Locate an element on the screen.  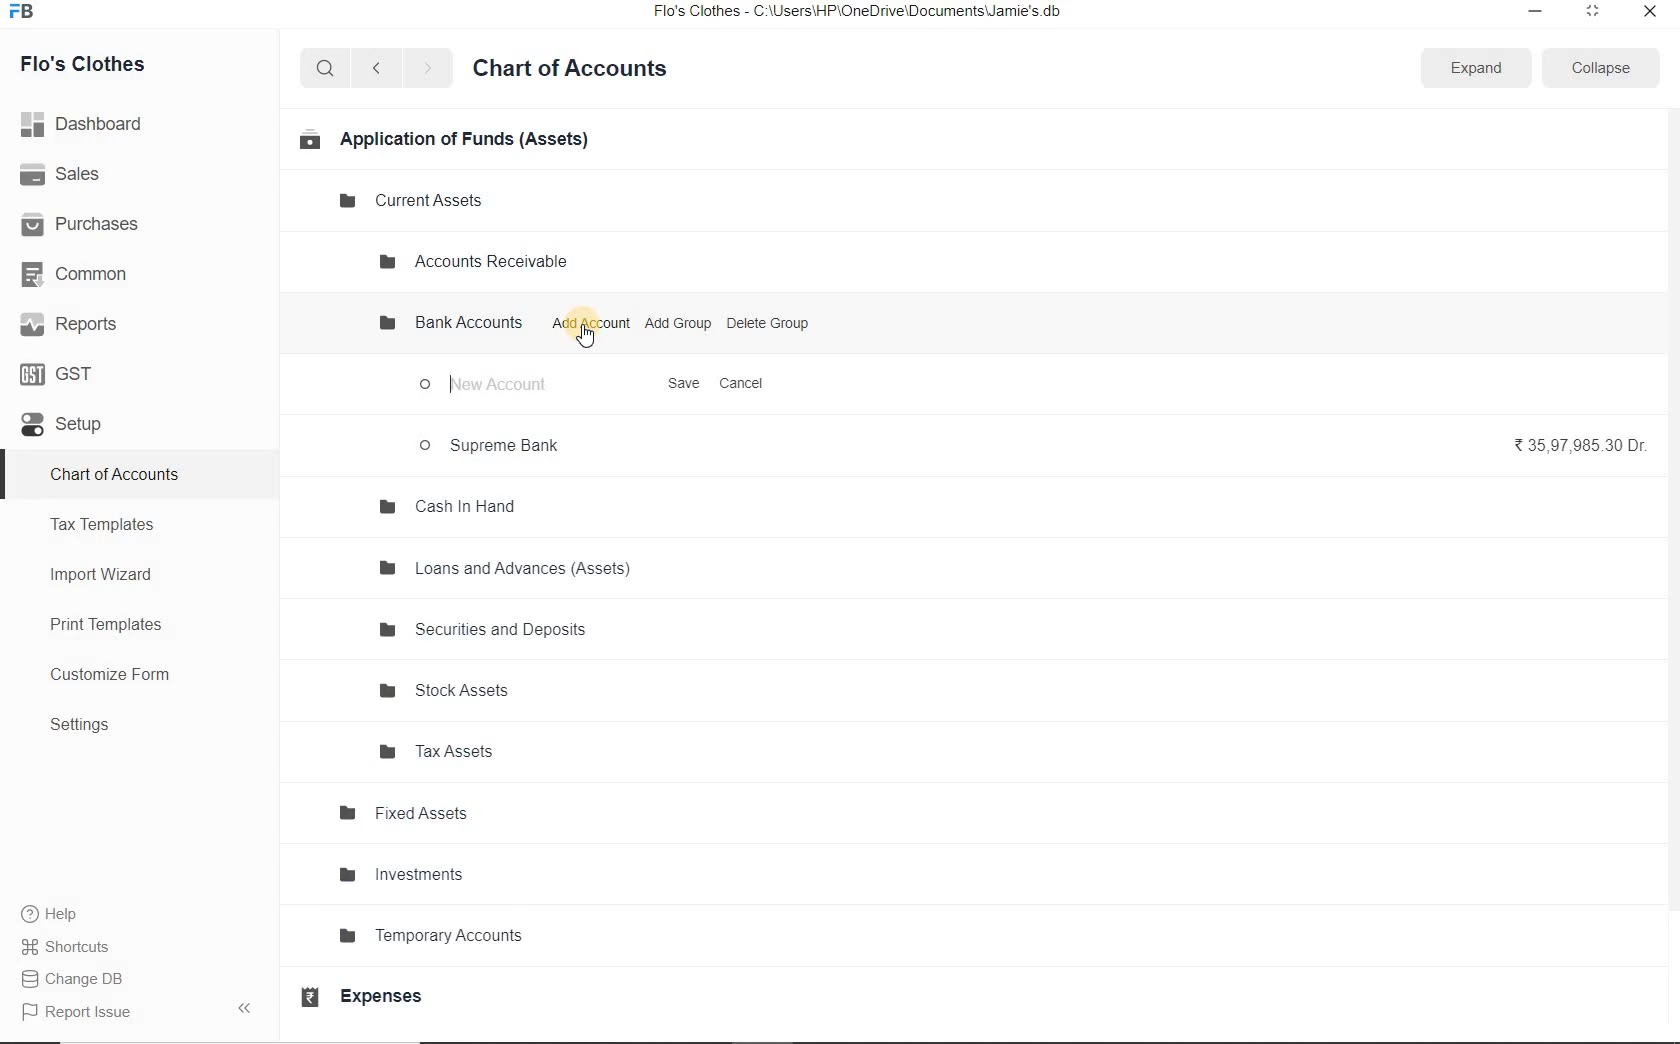
maximize is located at coordinates (1593, 10).